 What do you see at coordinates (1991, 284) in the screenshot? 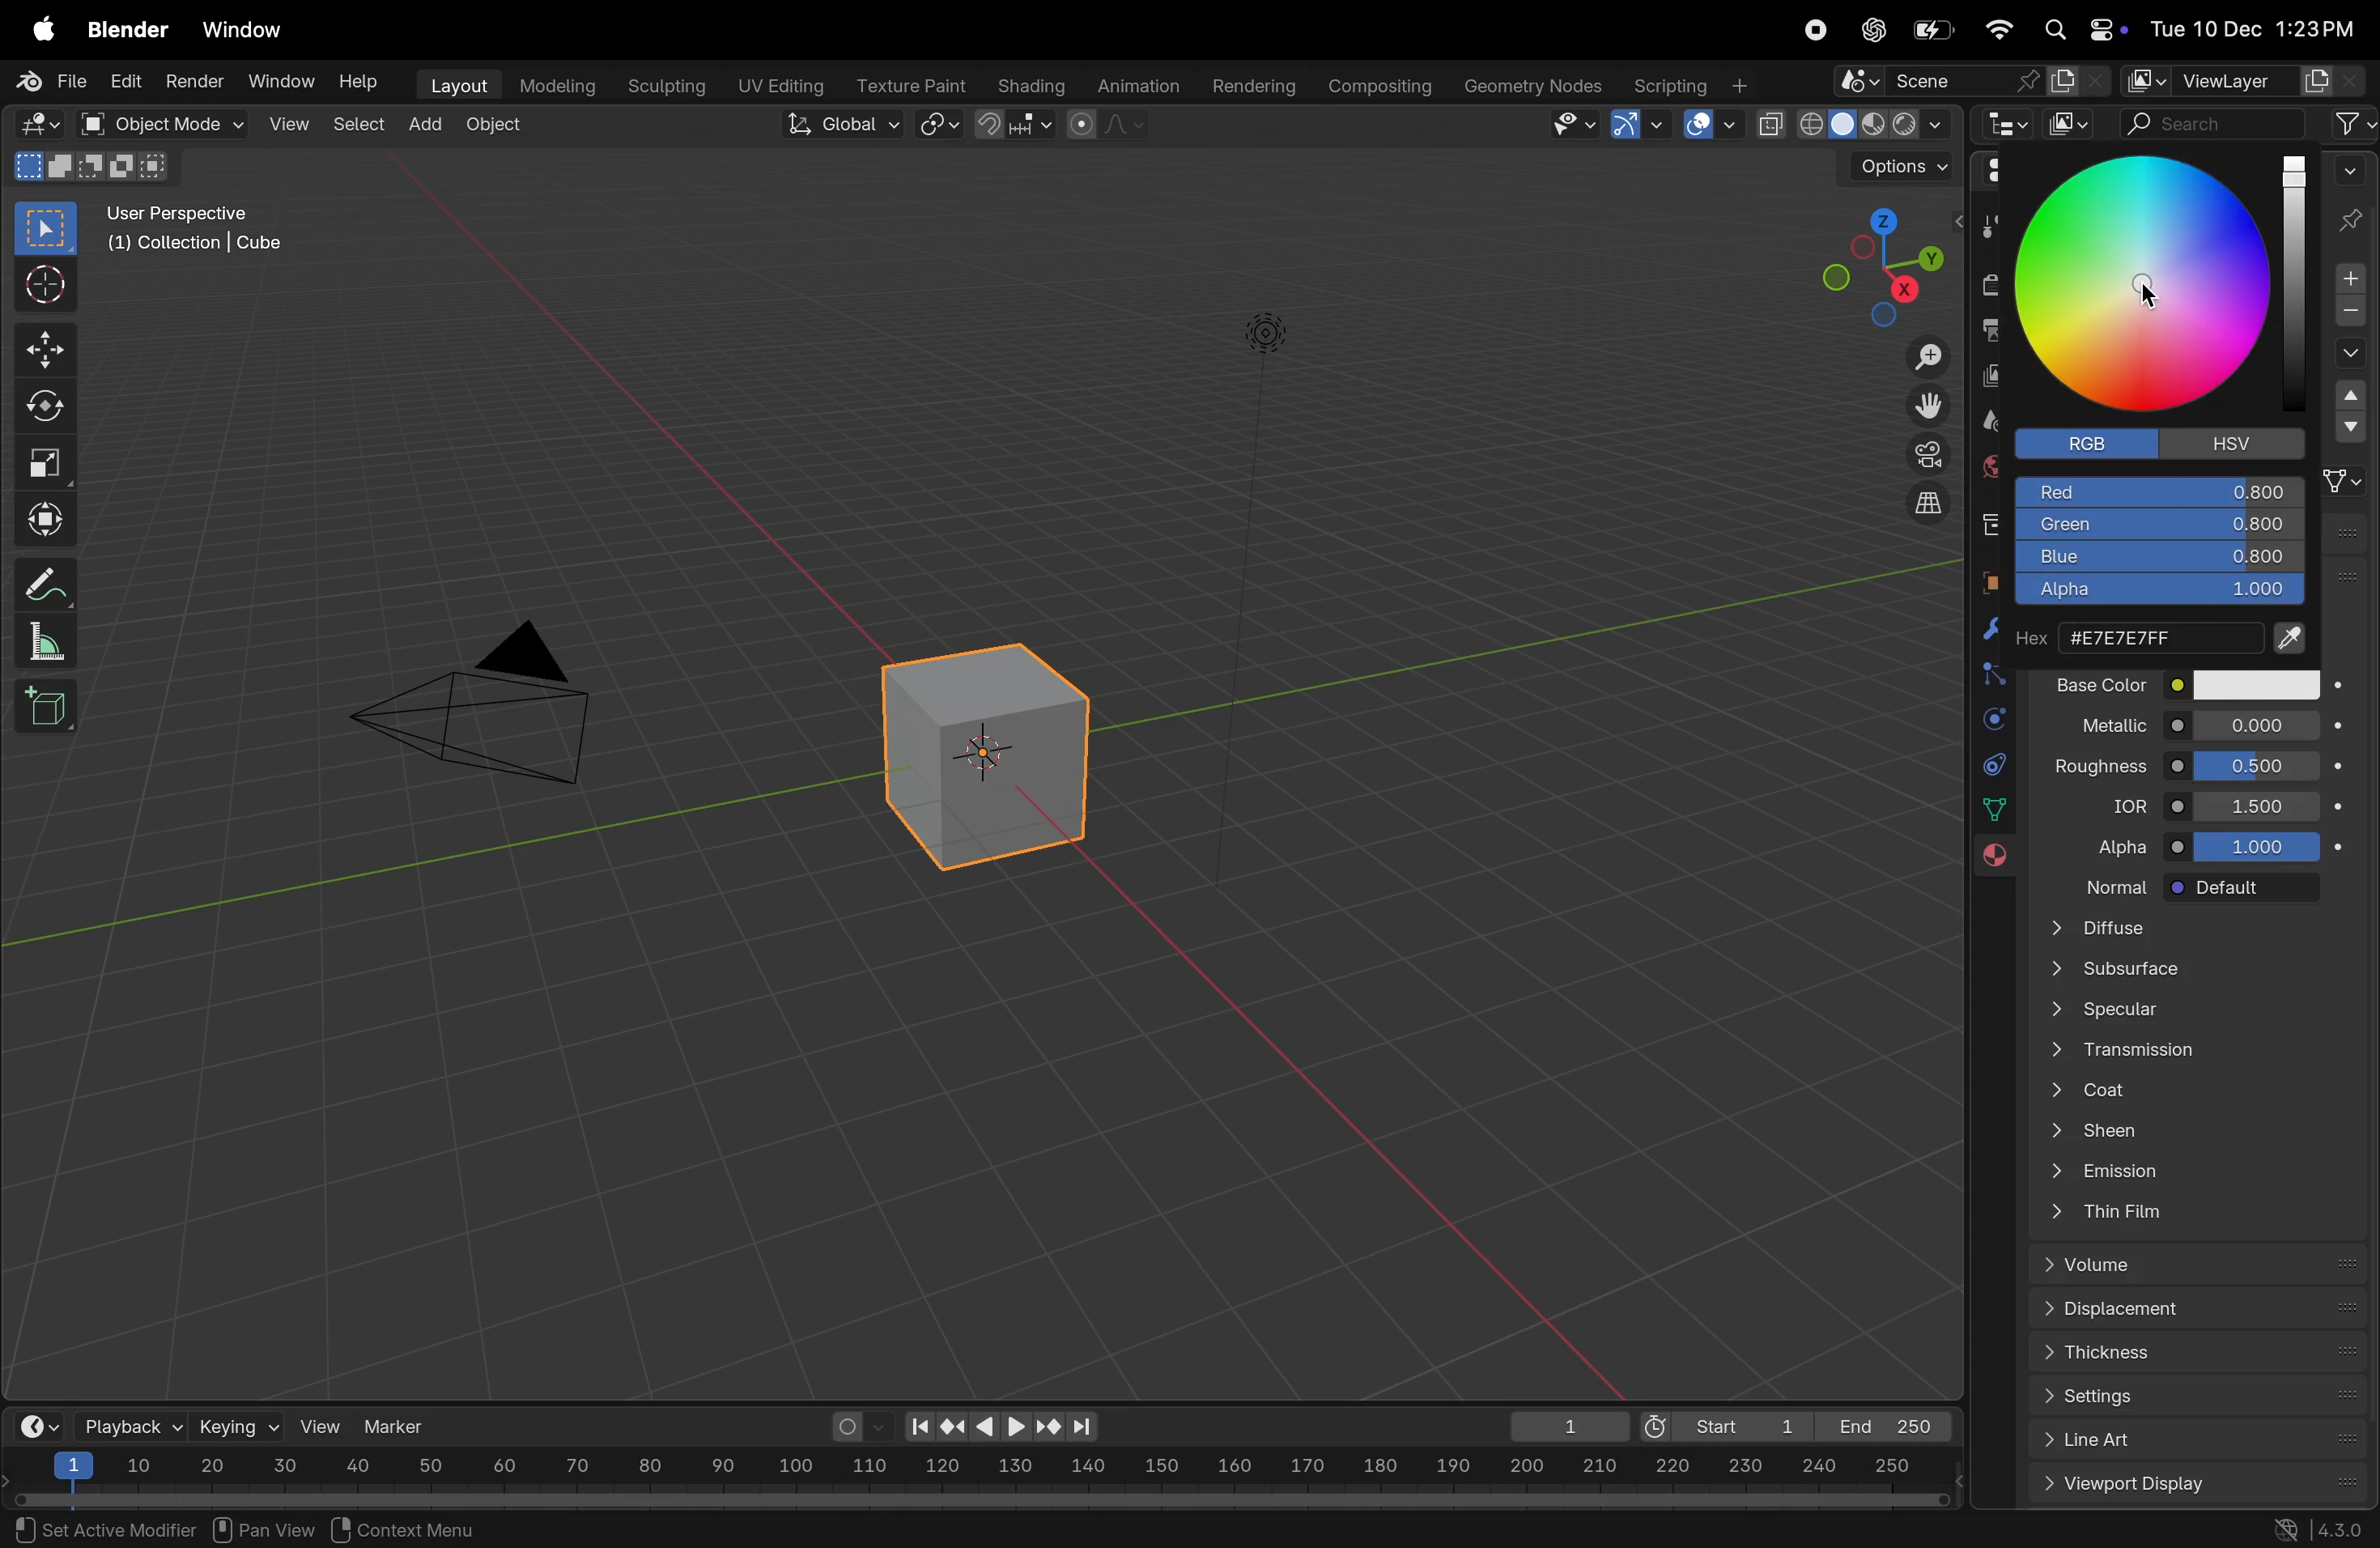
I see `render` at bounding box center [1991, 284].